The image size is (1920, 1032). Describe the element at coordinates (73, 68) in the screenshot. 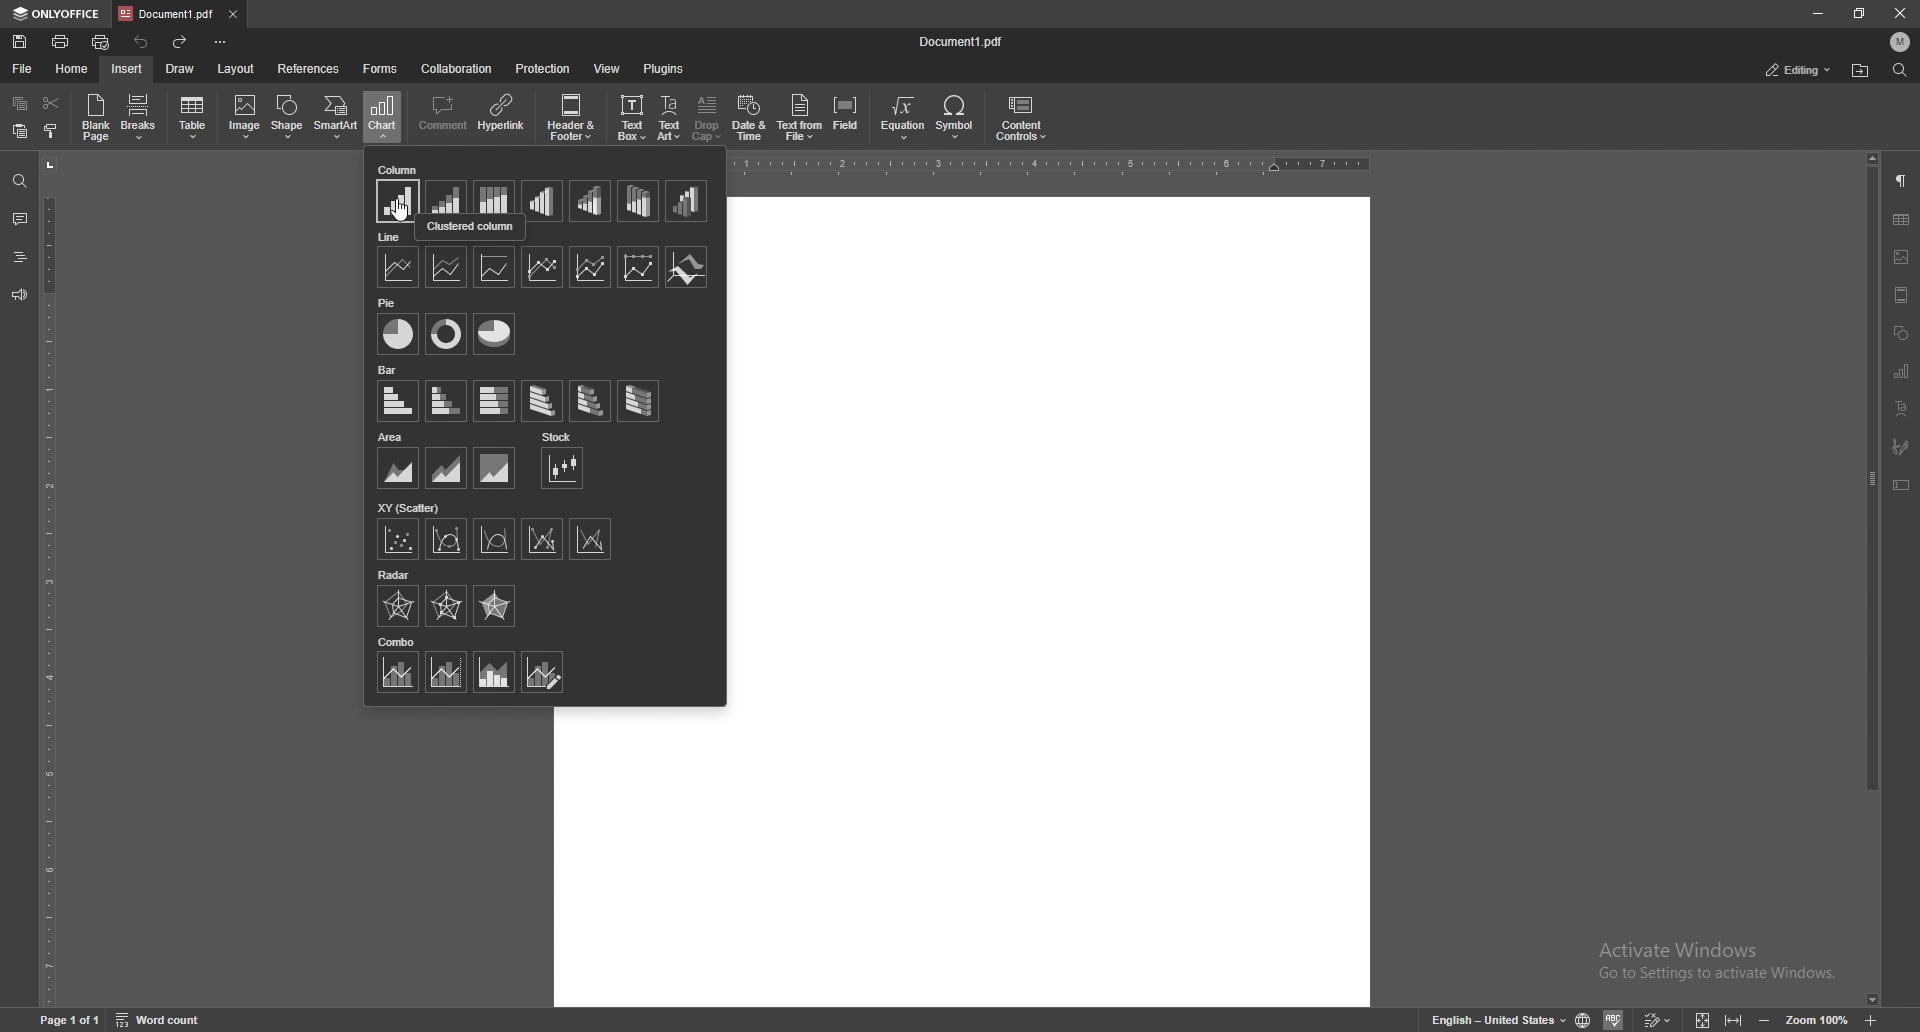

I see `home` at that location.